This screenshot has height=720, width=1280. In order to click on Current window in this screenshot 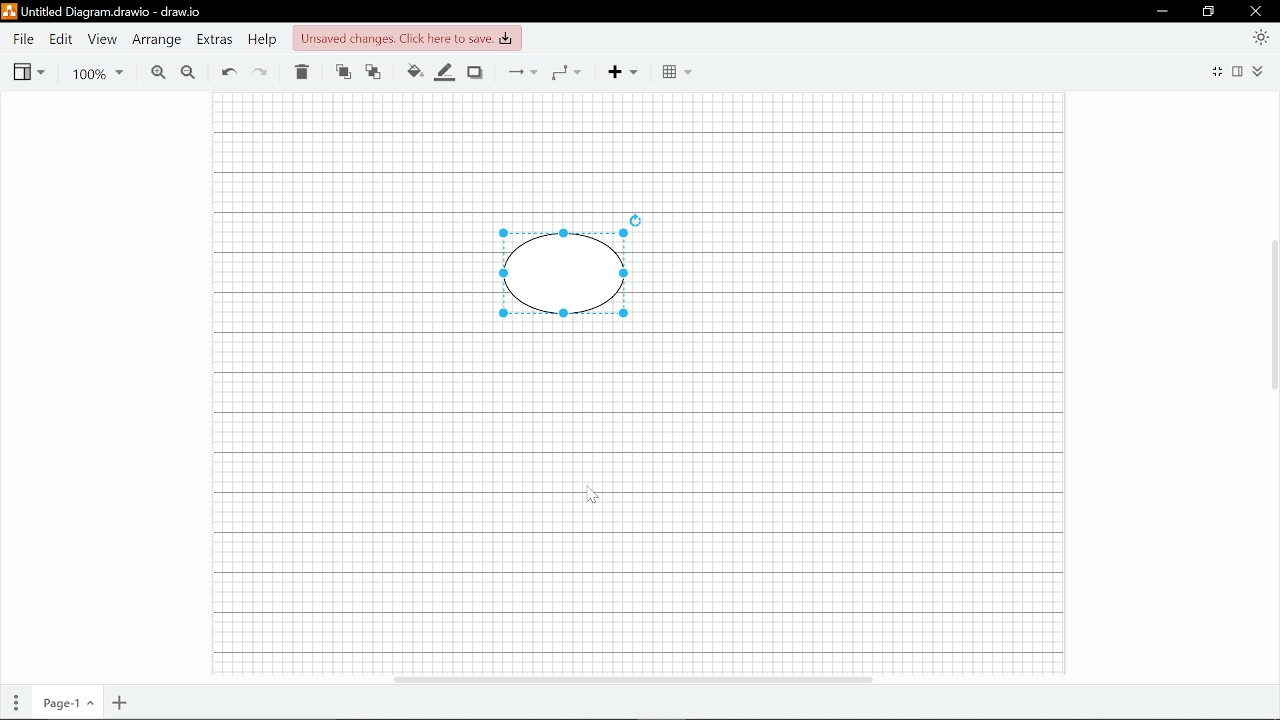, I will do `click(102, 12)`.